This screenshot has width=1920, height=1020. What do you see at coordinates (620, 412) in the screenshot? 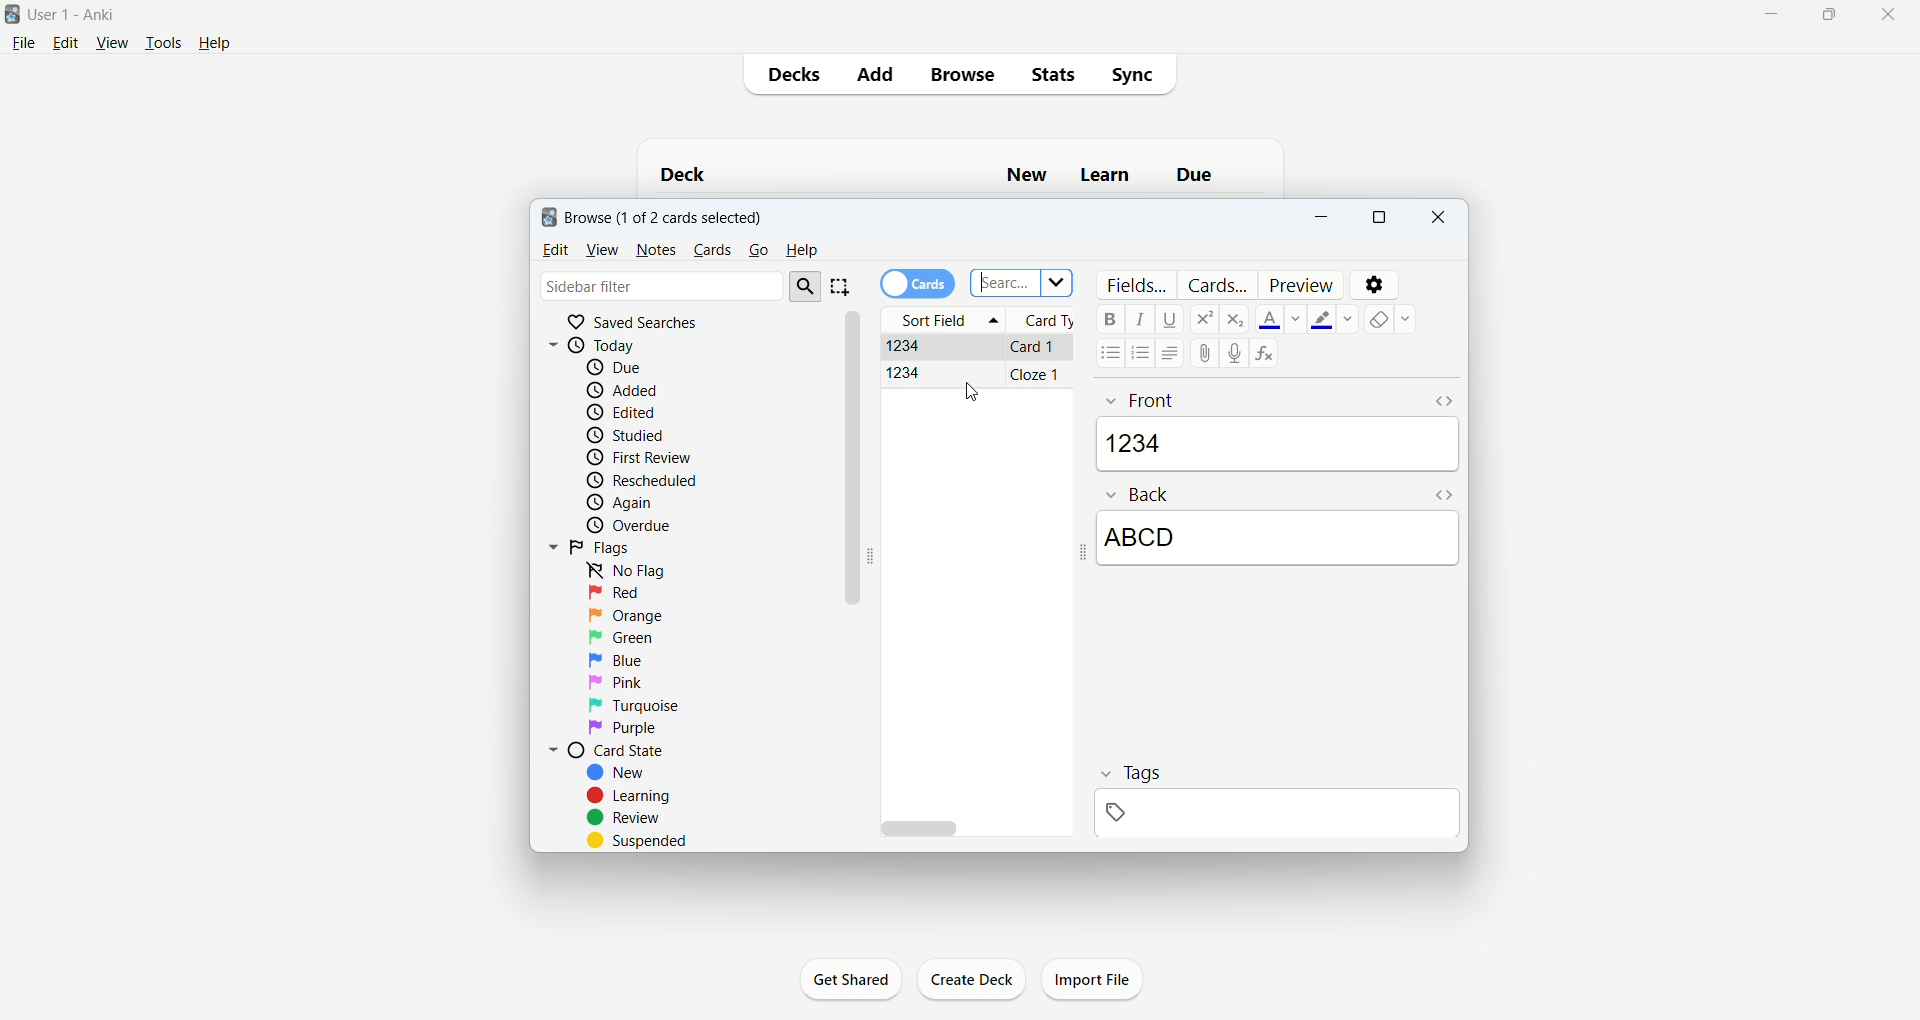
I see `edited` at bounding box center [620, 412].